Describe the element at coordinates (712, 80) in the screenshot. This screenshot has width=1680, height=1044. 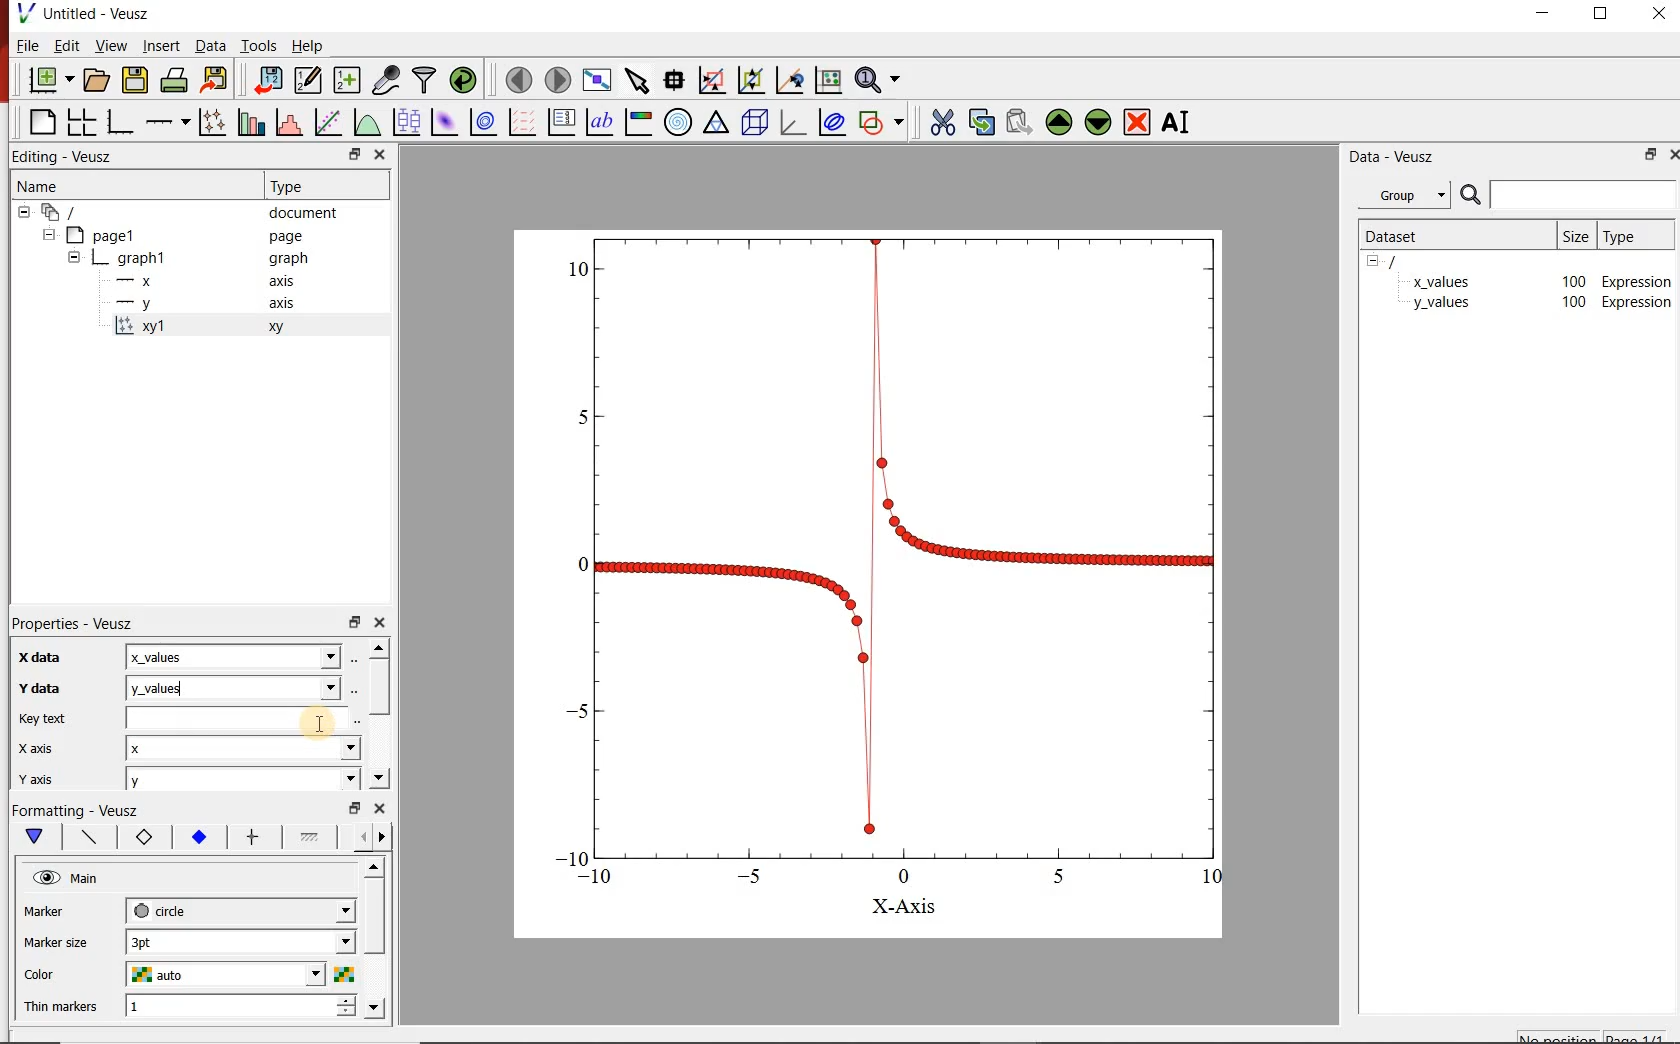
I see `click or draw a rectangle to zoom on graph axes` at that location.